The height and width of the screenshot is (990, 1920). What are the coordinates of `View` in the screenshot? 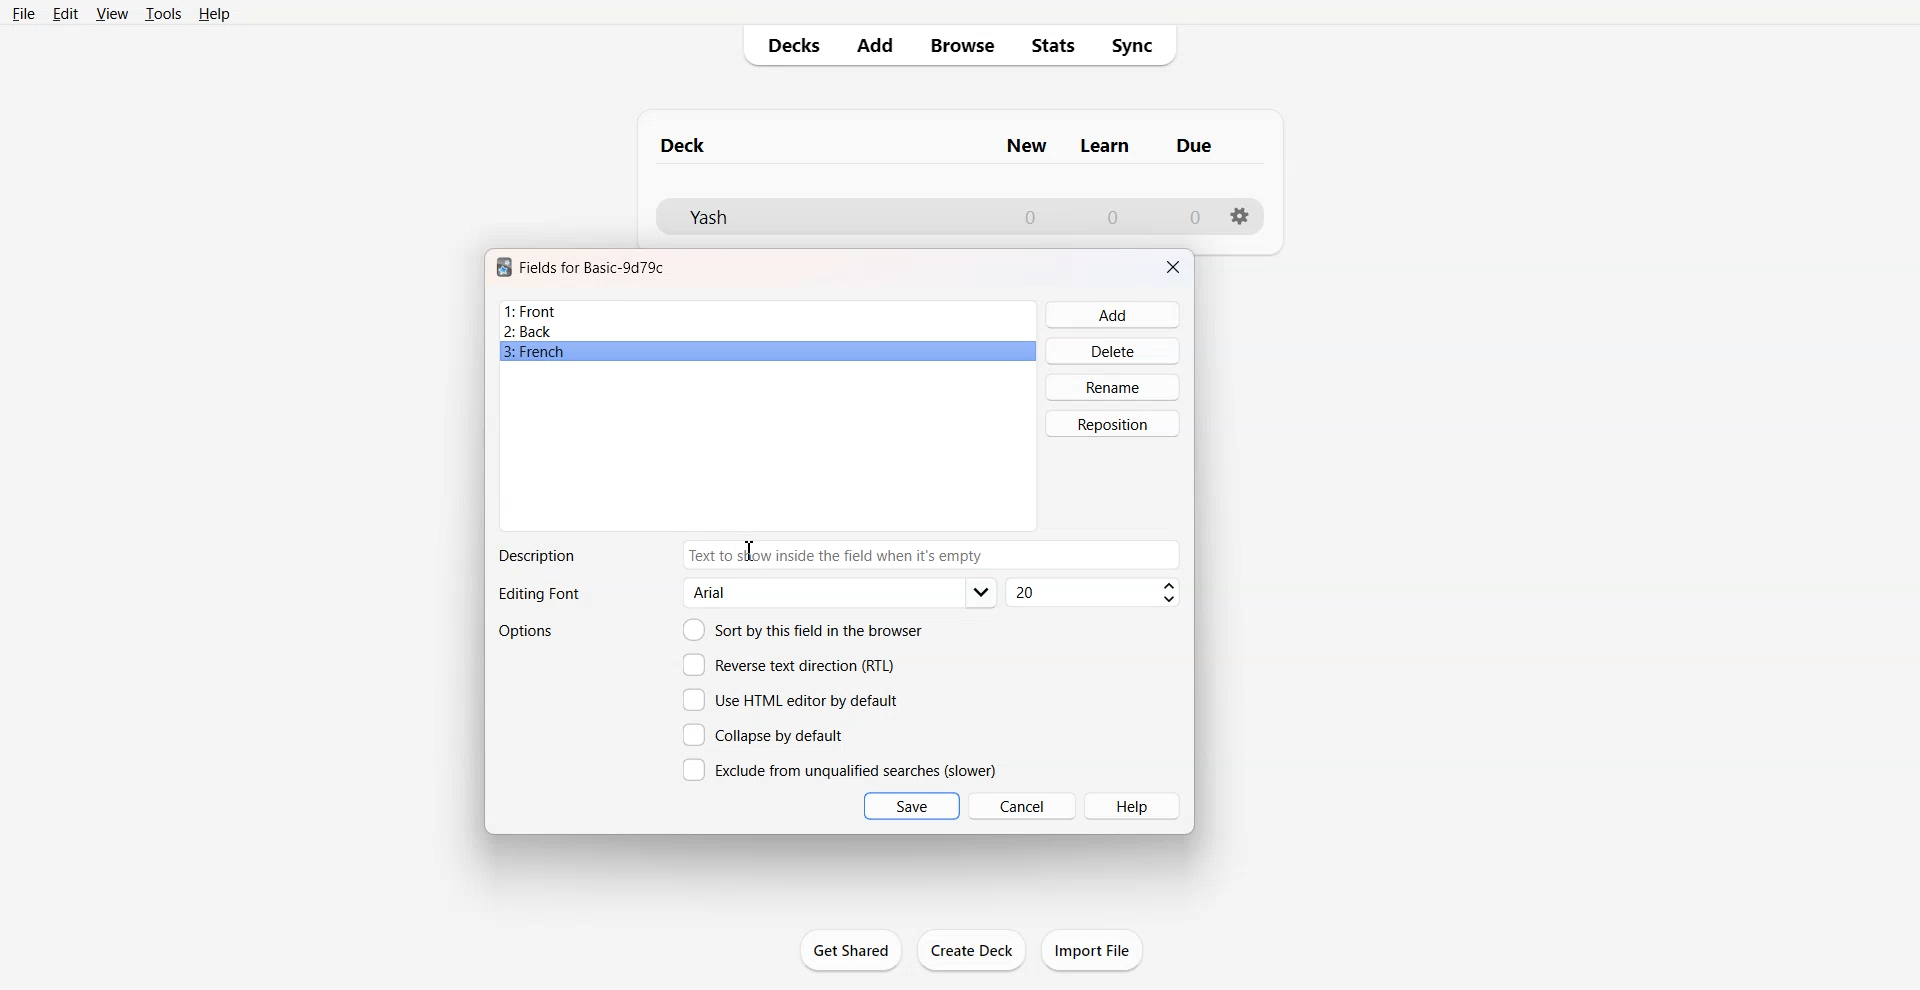 It's located at (113, 13).